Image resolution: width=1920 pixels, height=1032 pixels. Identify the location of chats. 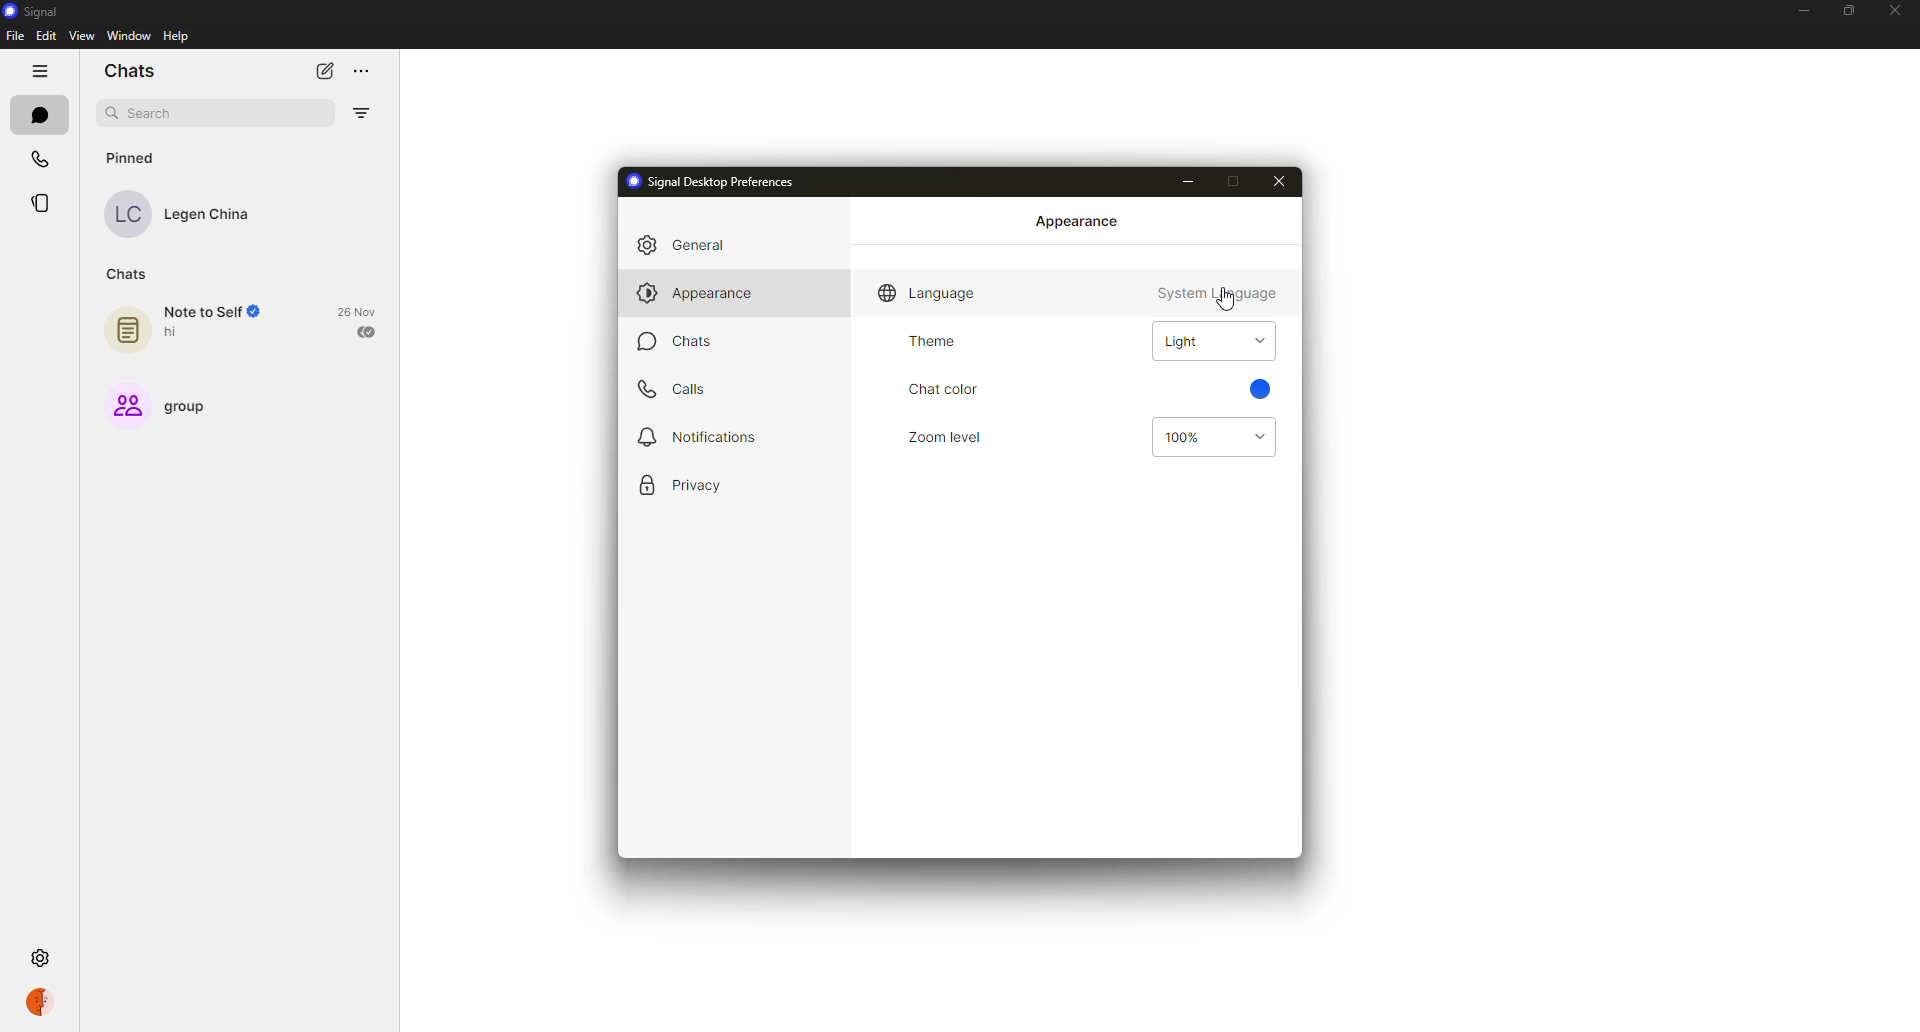
(127, 274).